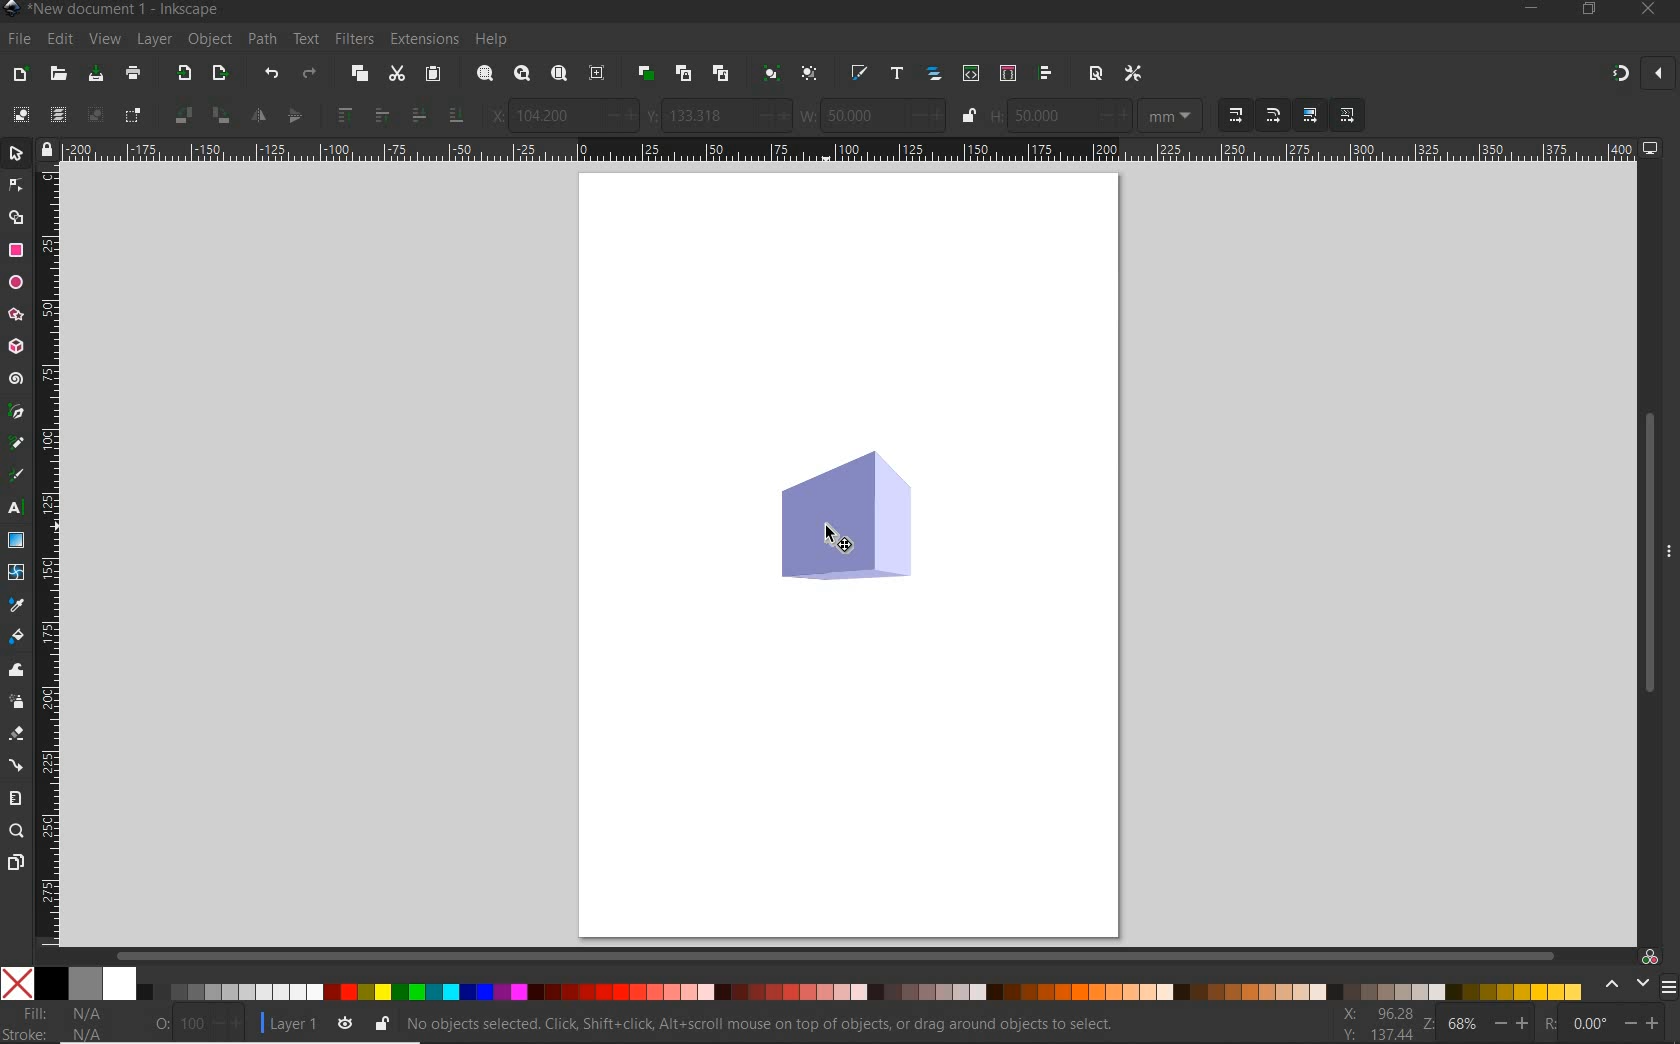 This screenshot has height=1044, width=1680. What do you see at coordinates (896, 74) in the screenshot?
I see `open text` at bounding box center [896, 74].